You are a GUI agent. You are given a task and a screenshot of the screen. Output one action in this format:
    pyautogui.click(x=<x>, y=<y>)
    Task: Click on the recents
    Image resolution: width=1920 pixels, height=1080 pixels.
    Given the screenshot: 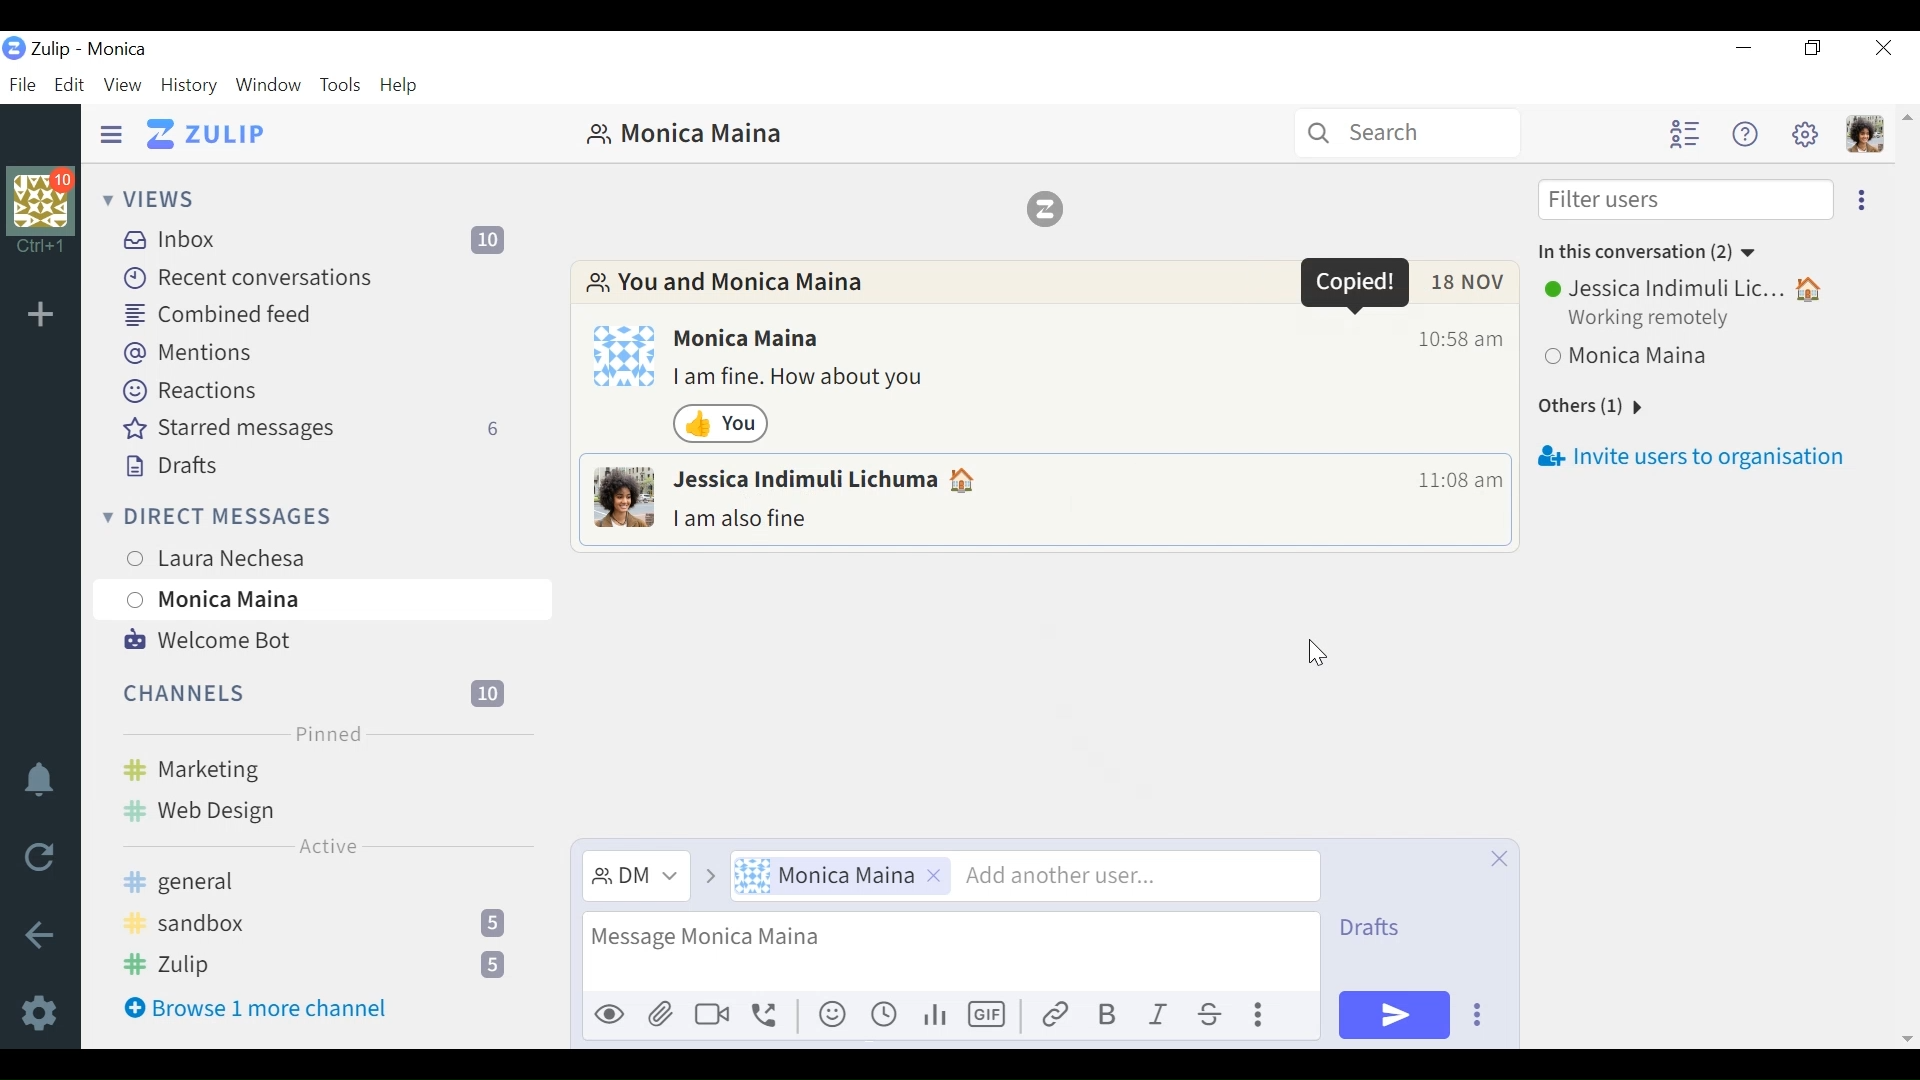 What is the action you would take?
    pyautogui.click(x=887, y=1014)
    